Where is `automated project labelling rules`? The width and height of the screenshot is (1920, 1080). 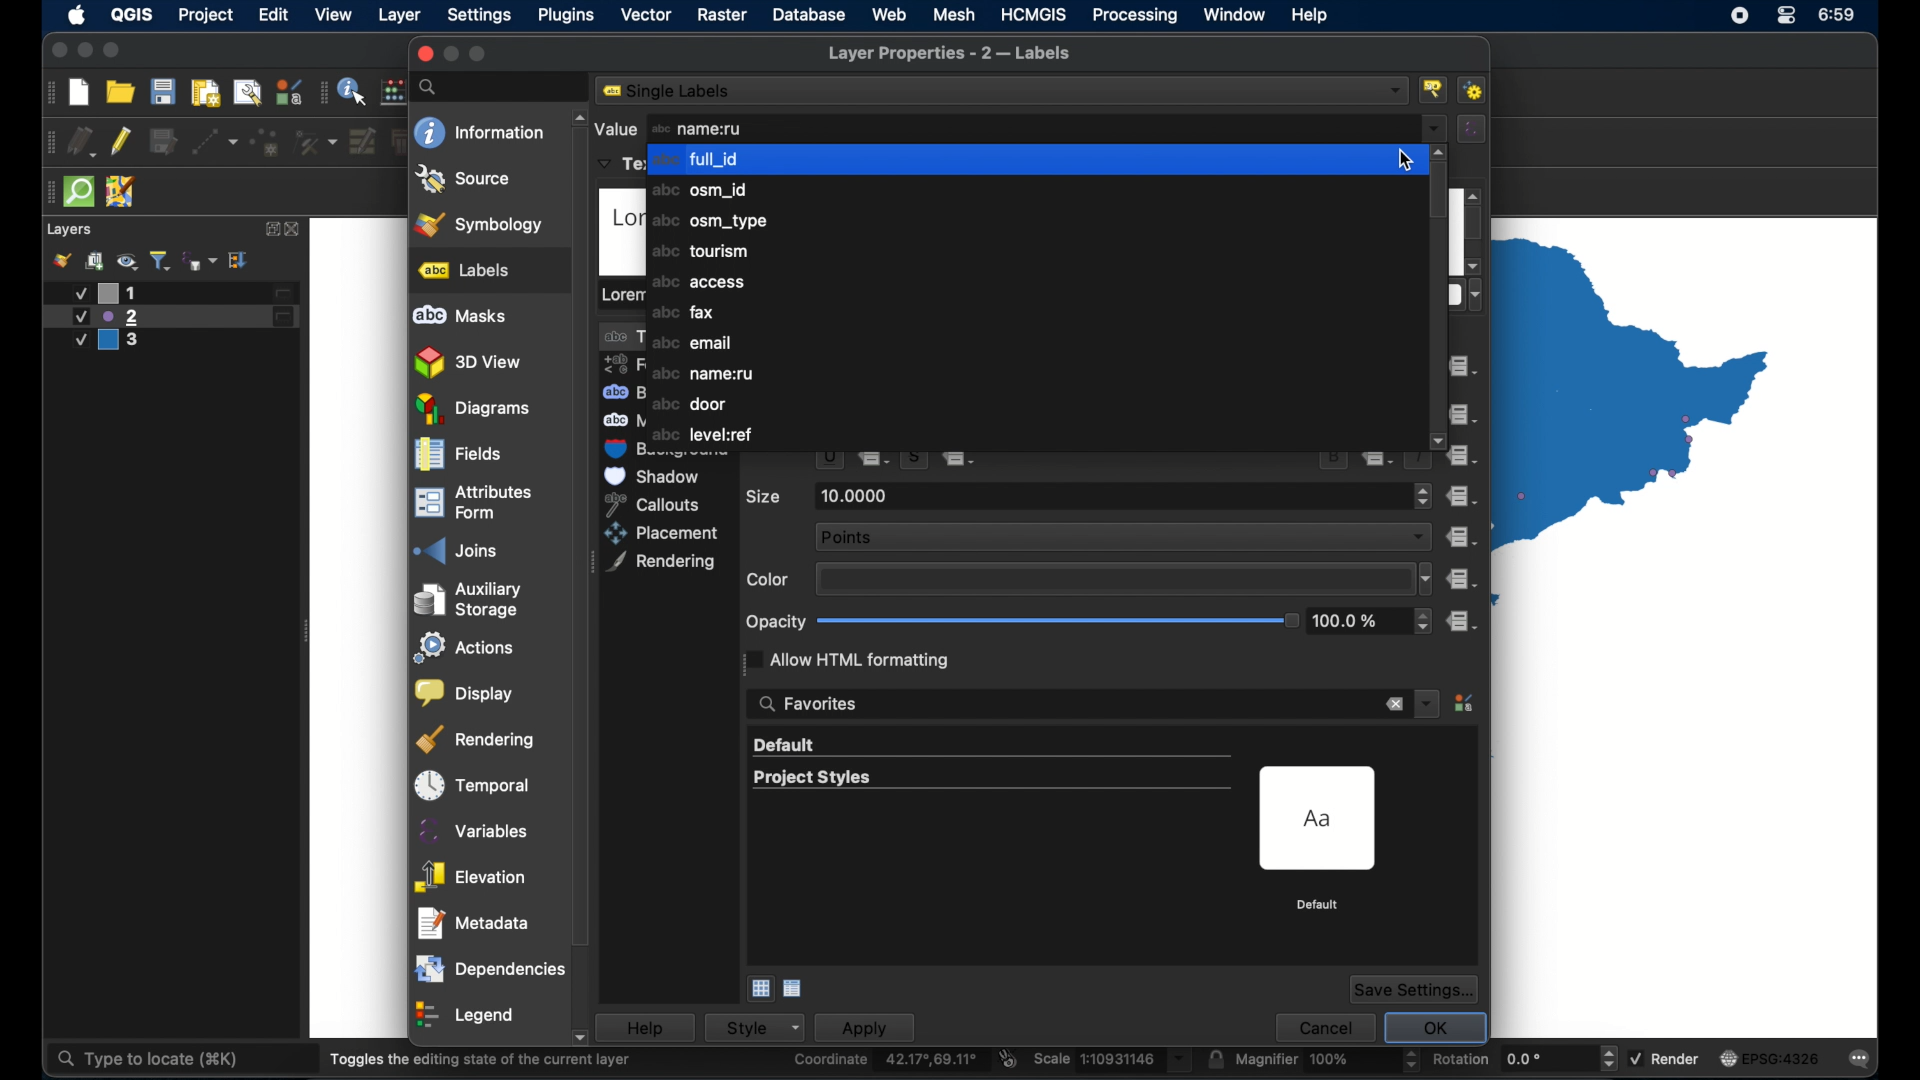 automated project labelling rules is located at coordinates (1476, 90).